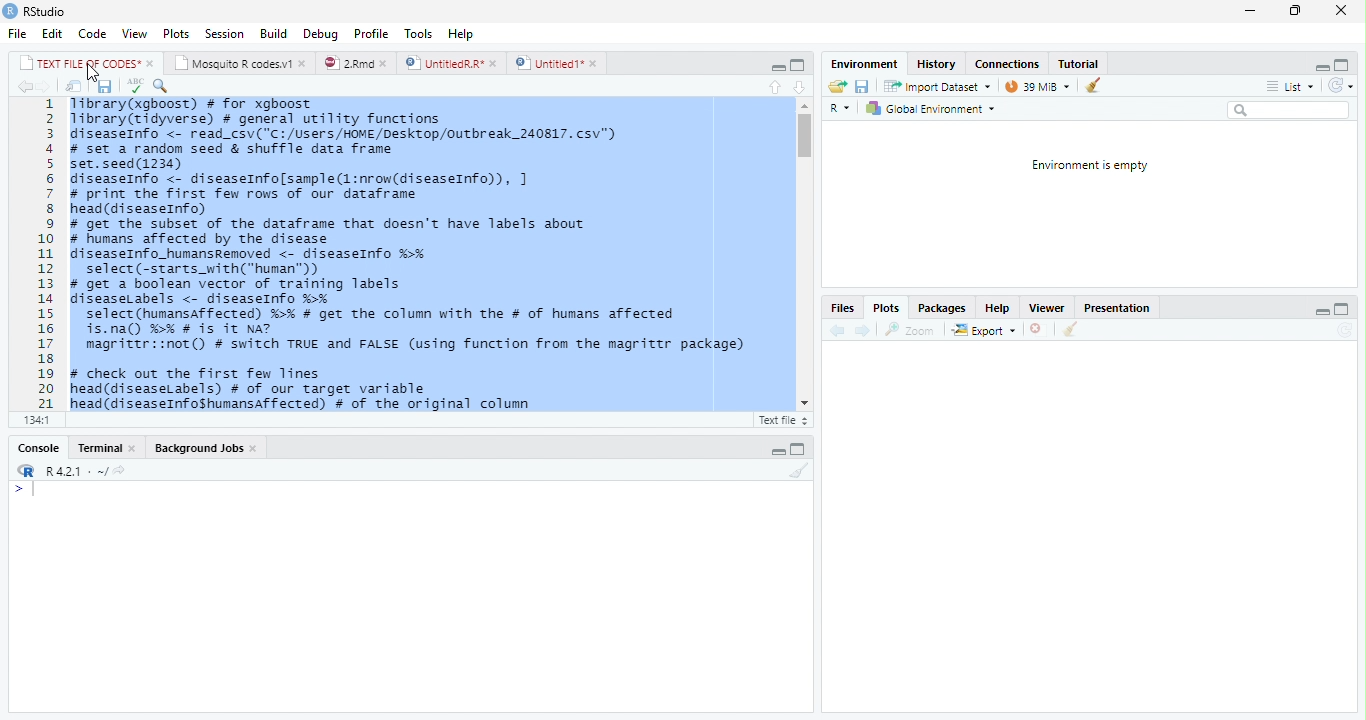 The height and width of the screenshot is (720, 1366). I want to click on Minimize, so click(1249, 11).